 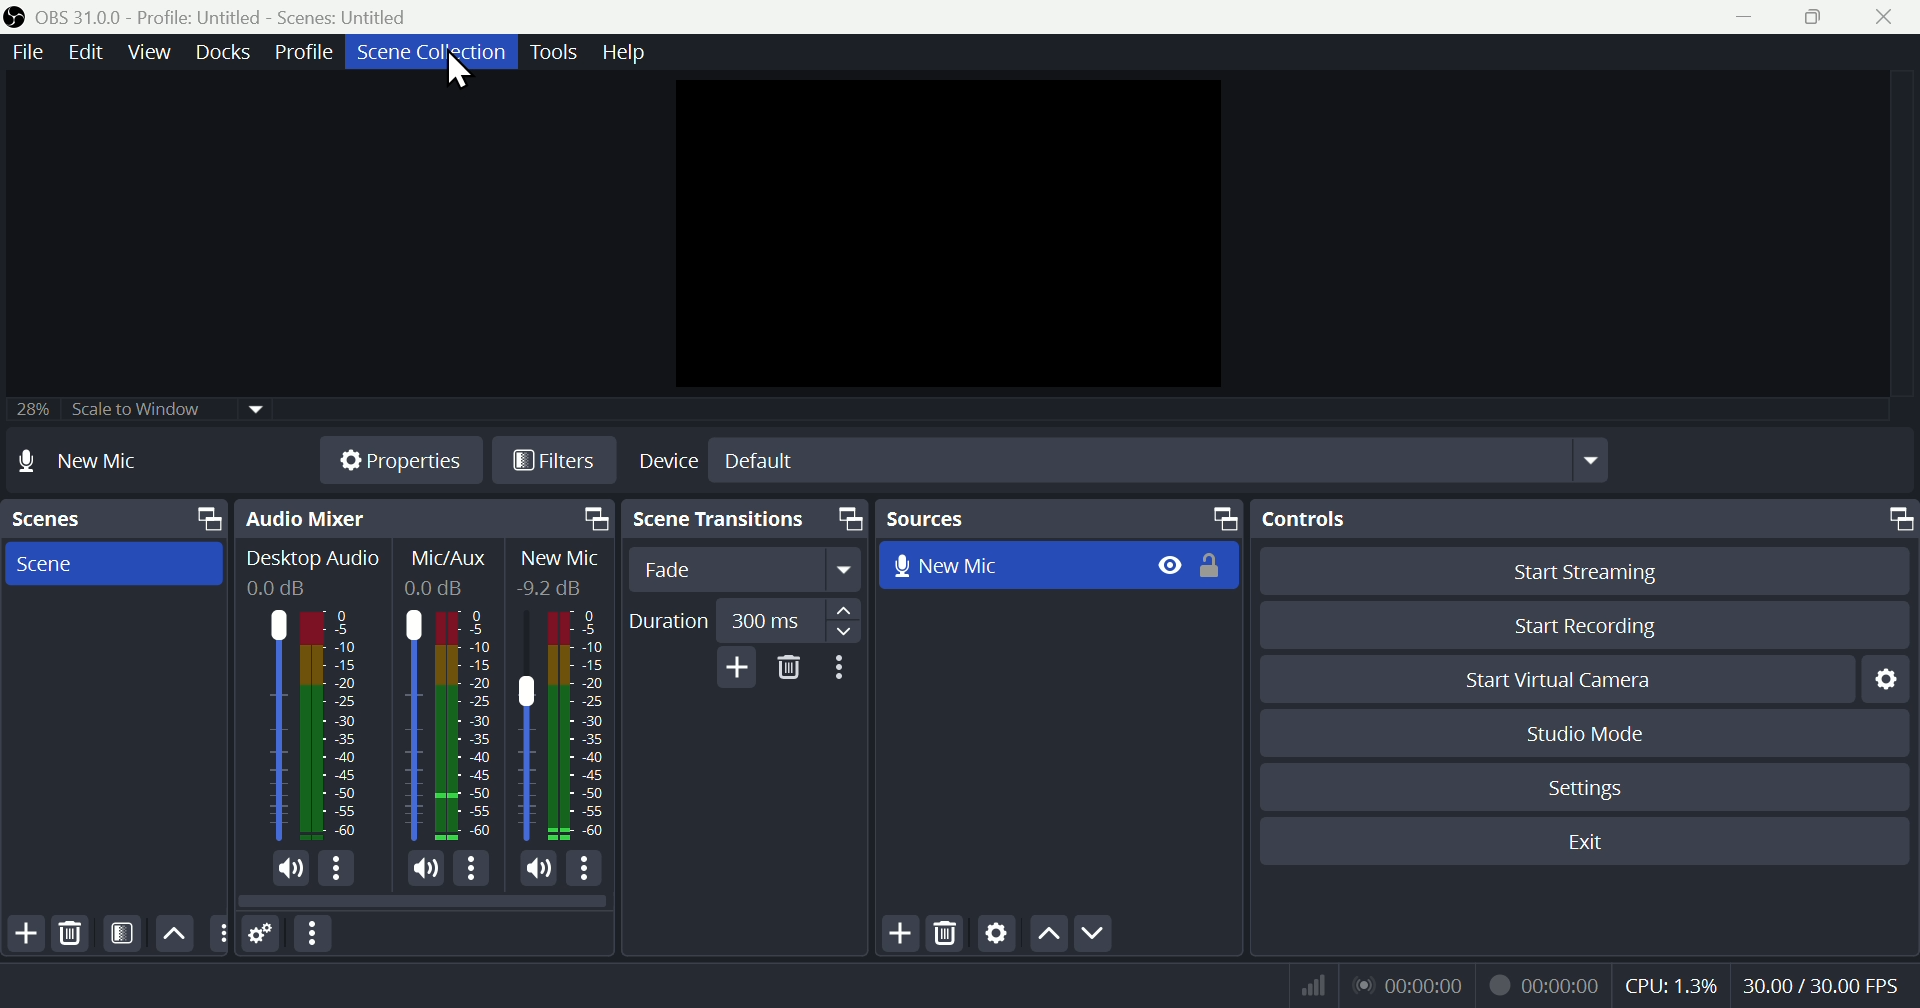 What do you see at coordinates (1164, 462) in the screenshot?
I see `Device` at bounding box center [1164, 462].